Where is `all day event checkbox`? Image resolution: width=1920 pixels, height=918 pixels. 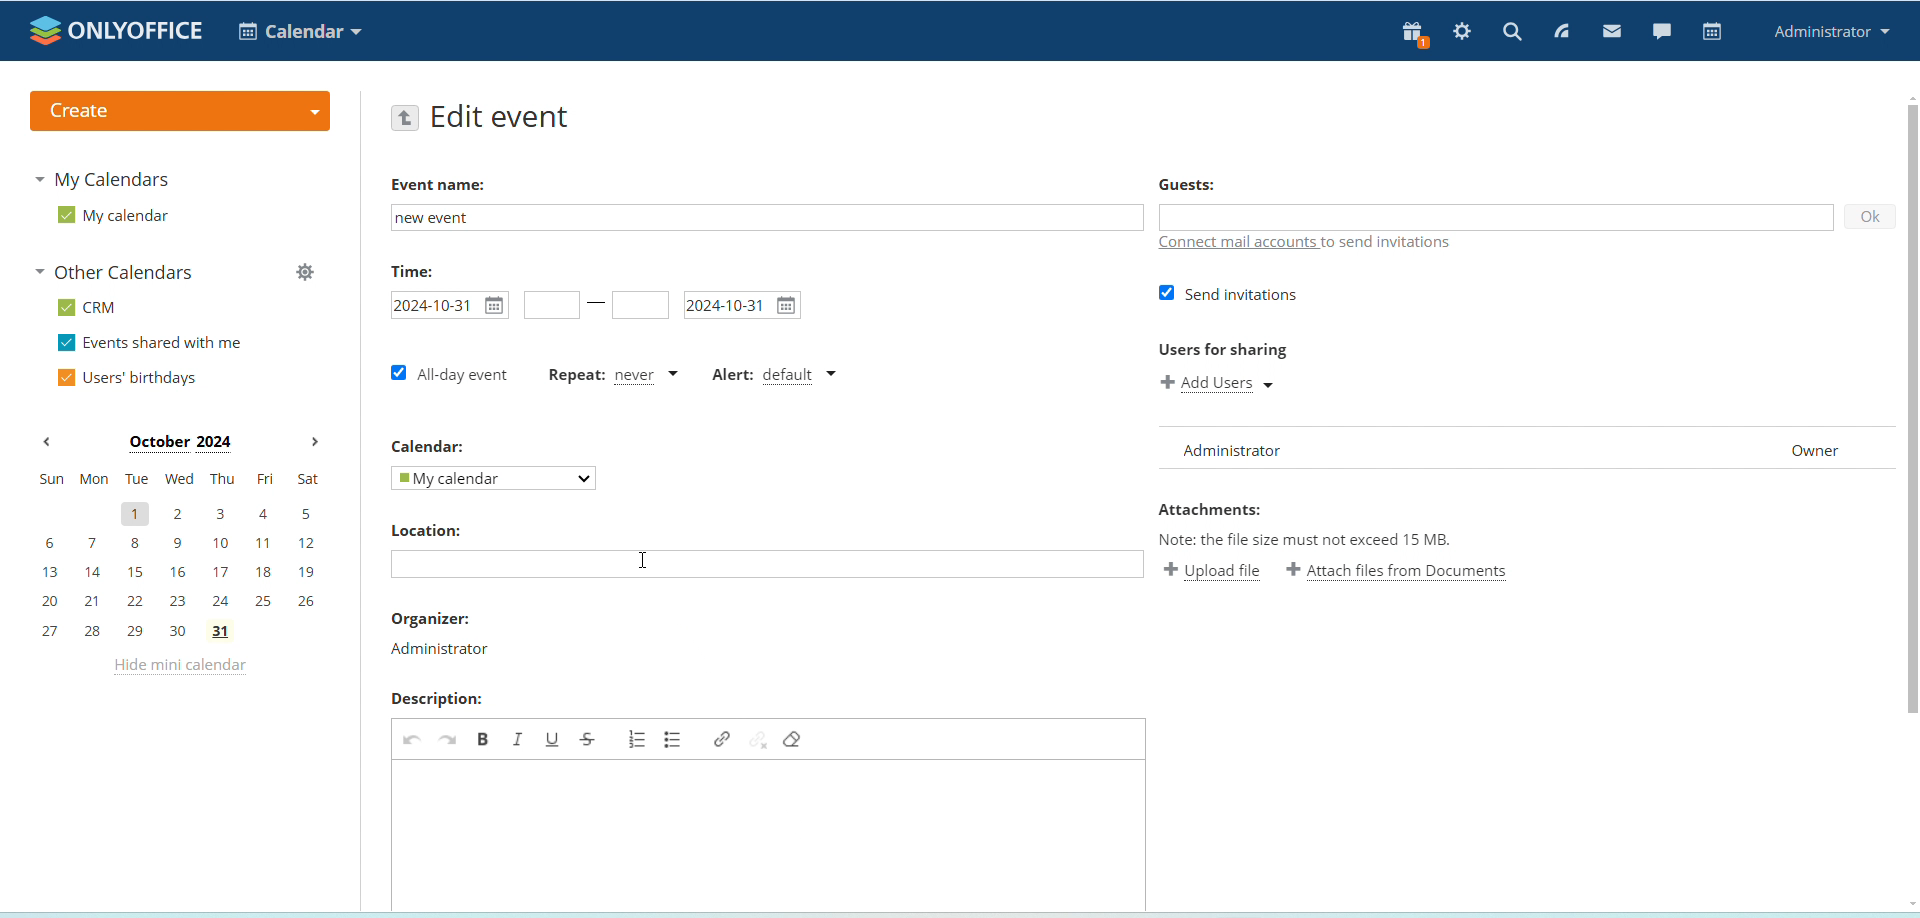 all day event checkbox is located at coordinates (447, 373).